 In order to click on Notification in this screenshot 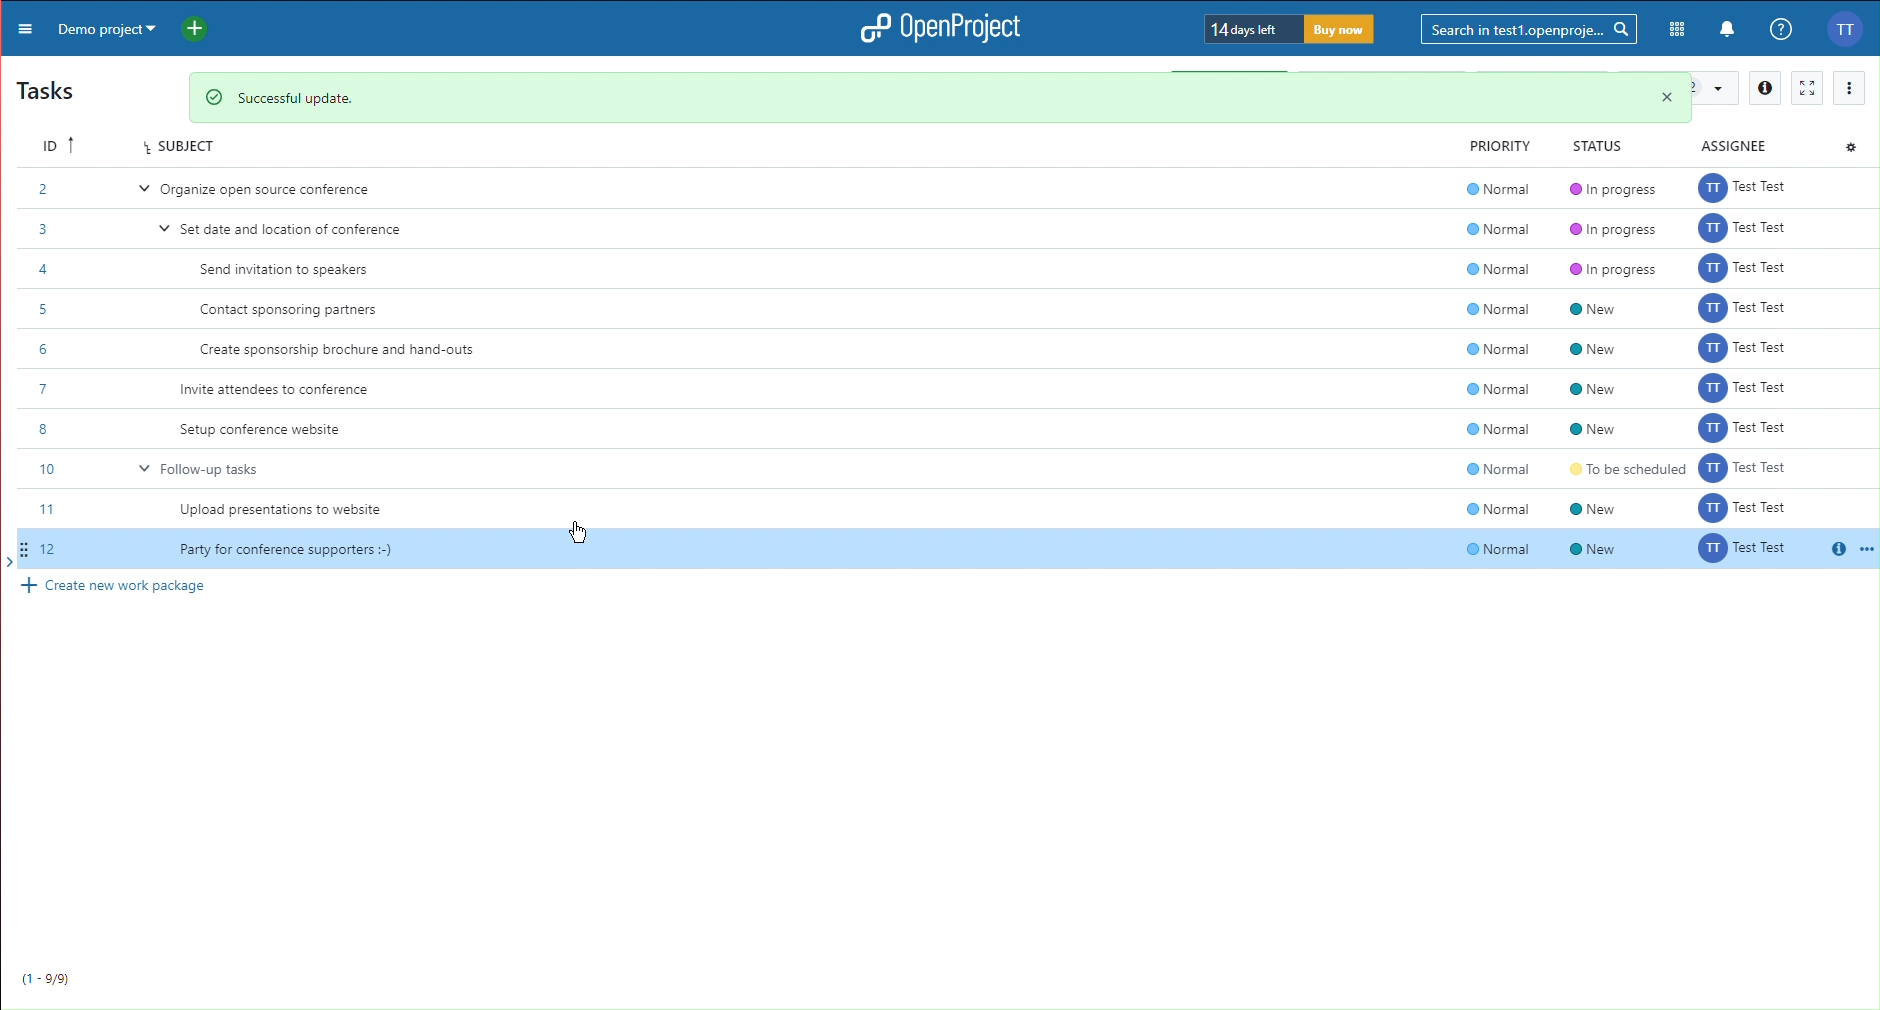, I will do `click(1728, 31)`.